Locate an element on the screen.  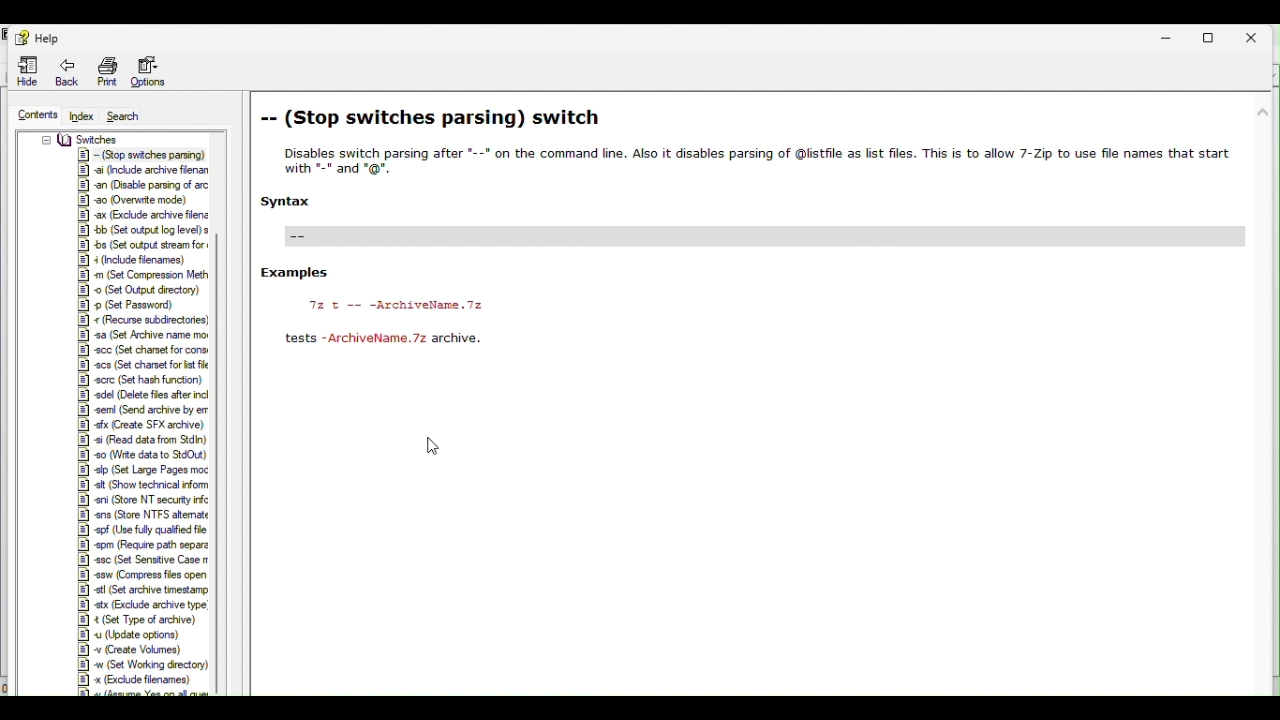
 is located at coordinates (146, 603).